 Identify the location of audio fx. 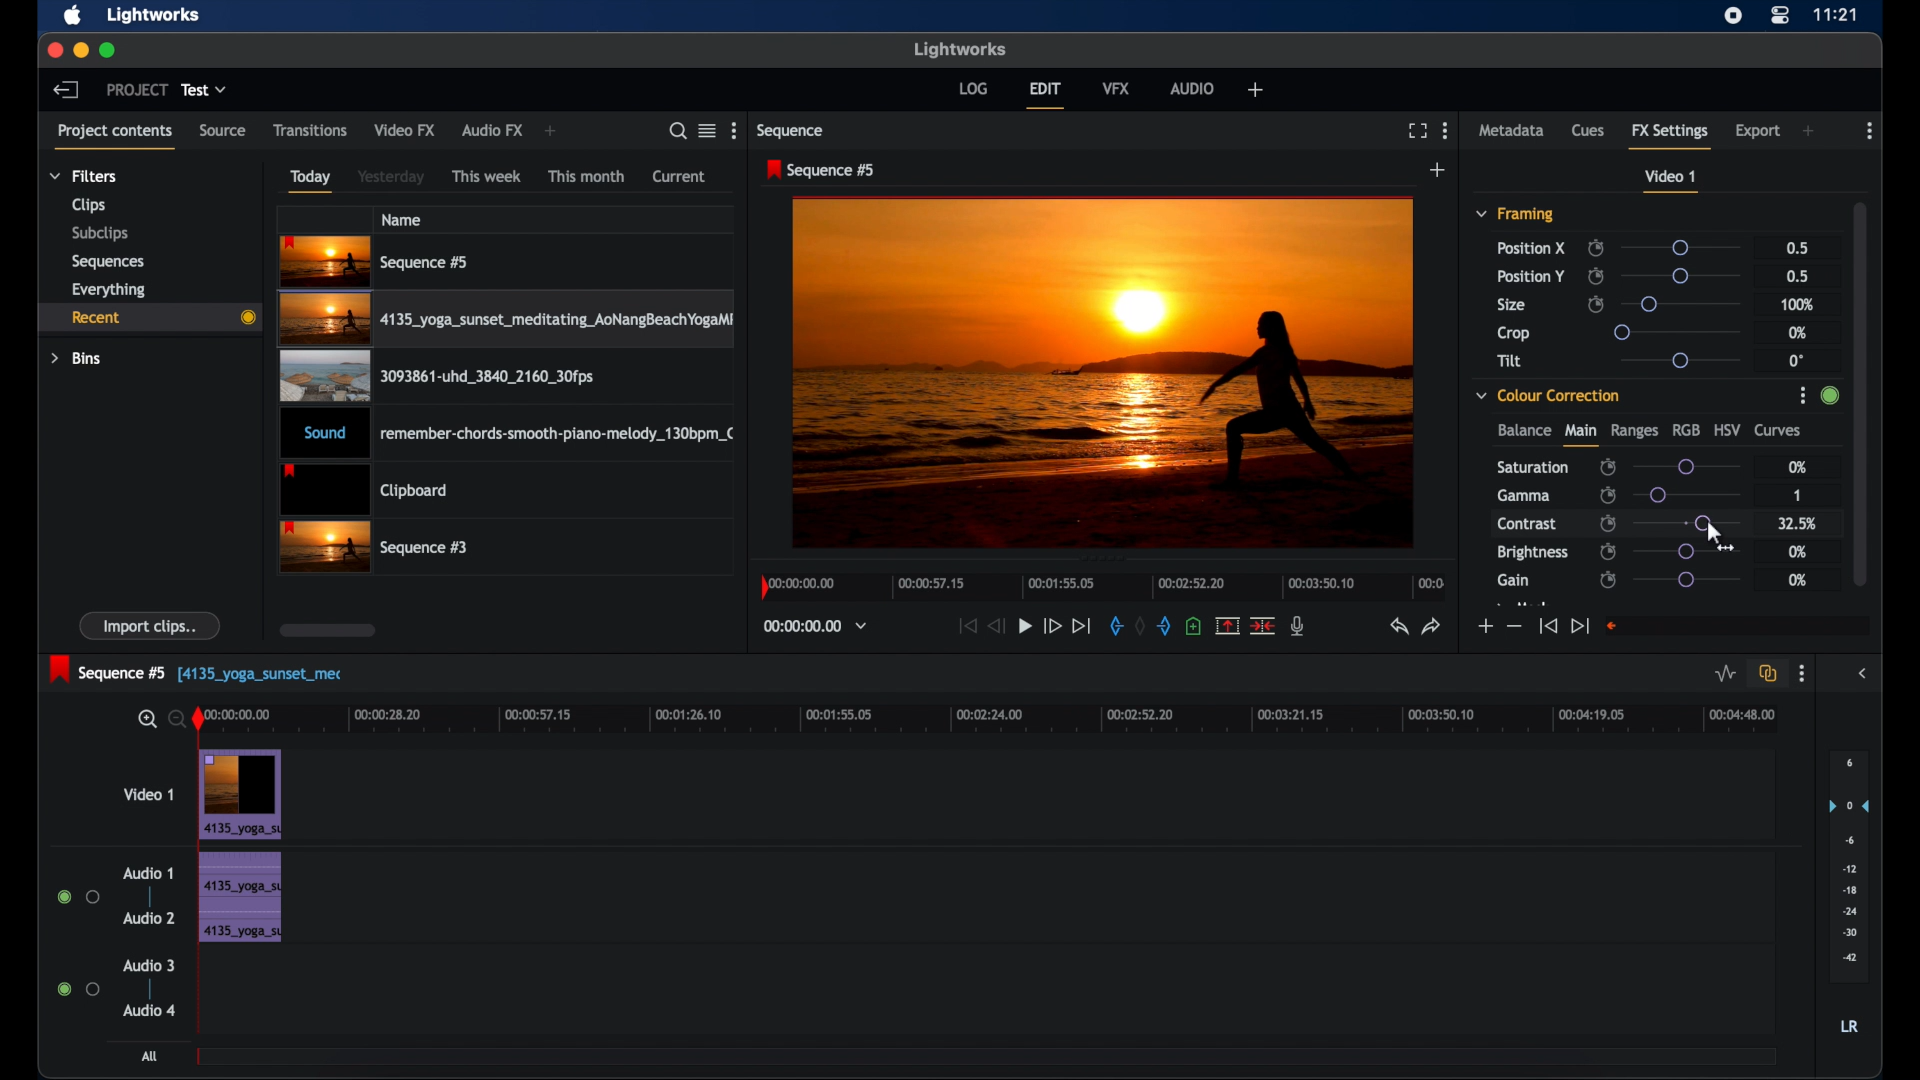
(492, 131).